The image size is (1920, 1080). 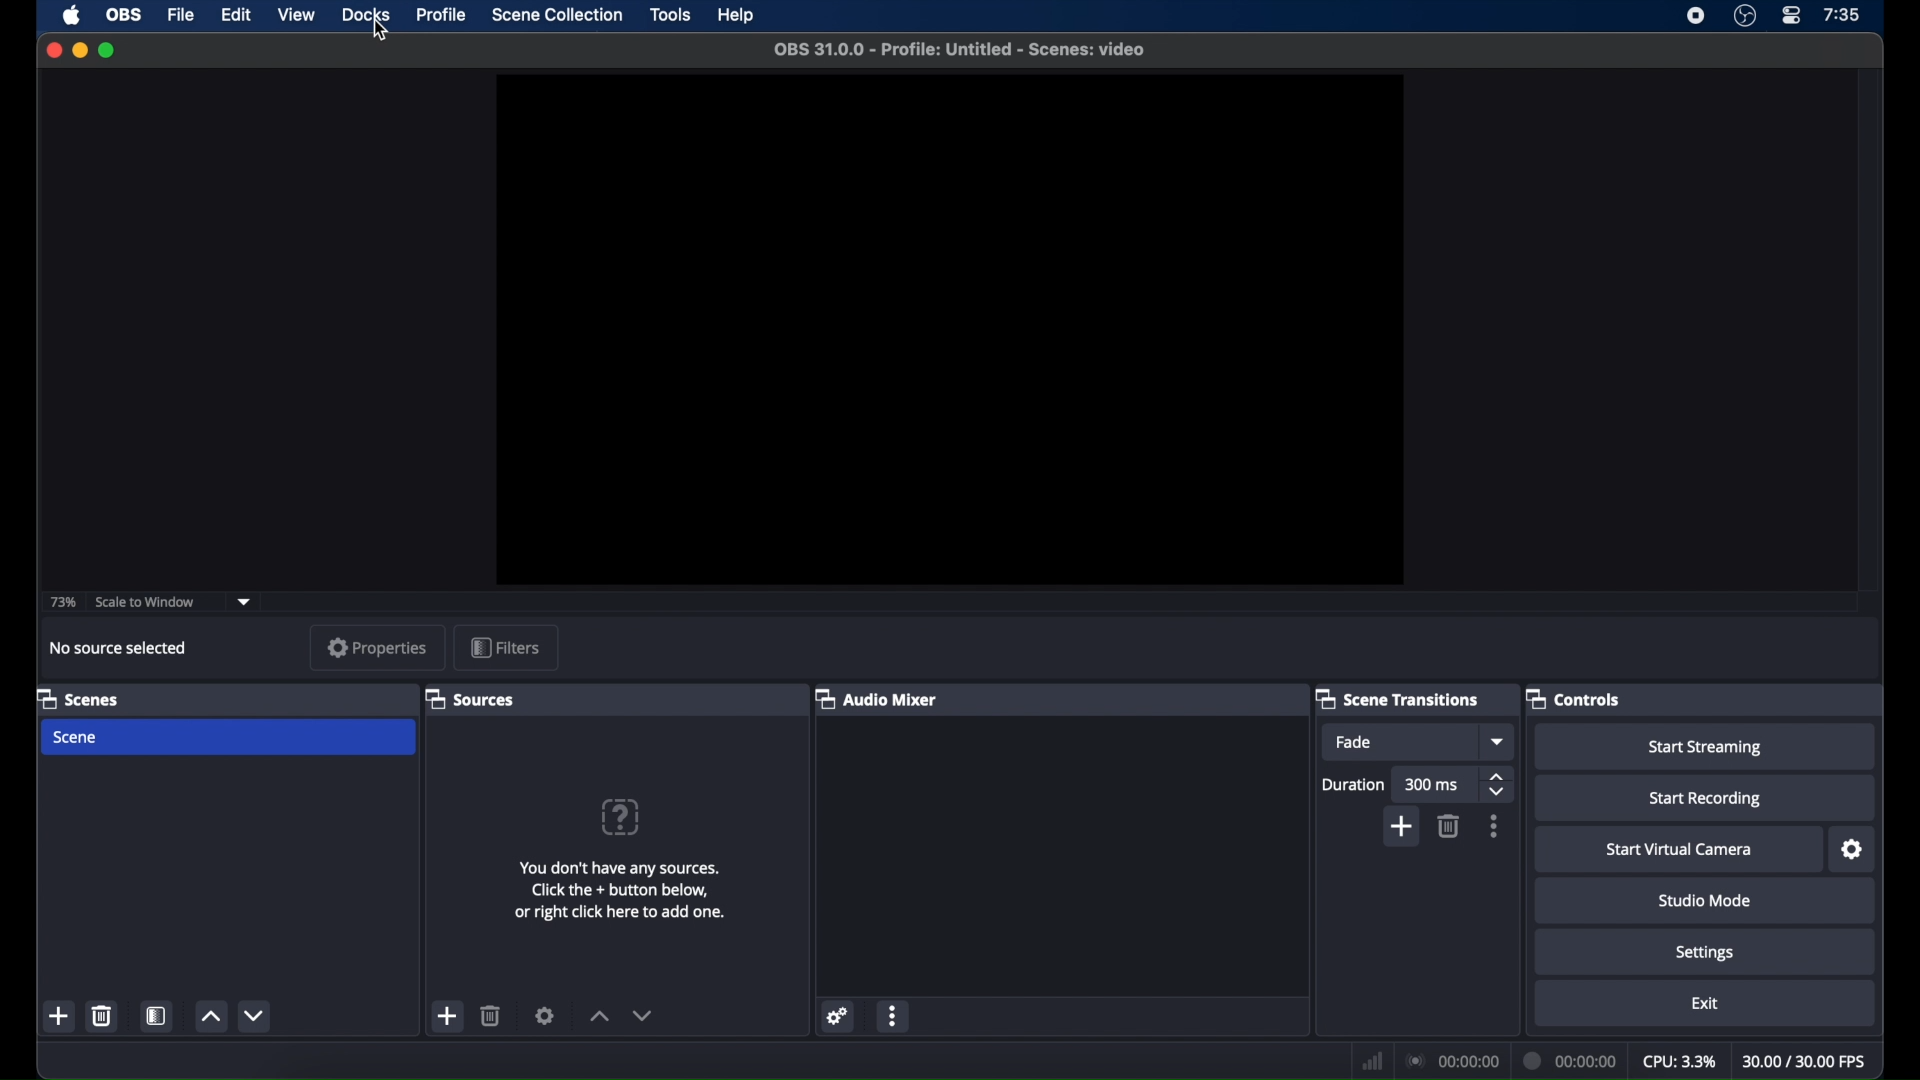 I want to click on 7.35, so click(x=1842, y=16).